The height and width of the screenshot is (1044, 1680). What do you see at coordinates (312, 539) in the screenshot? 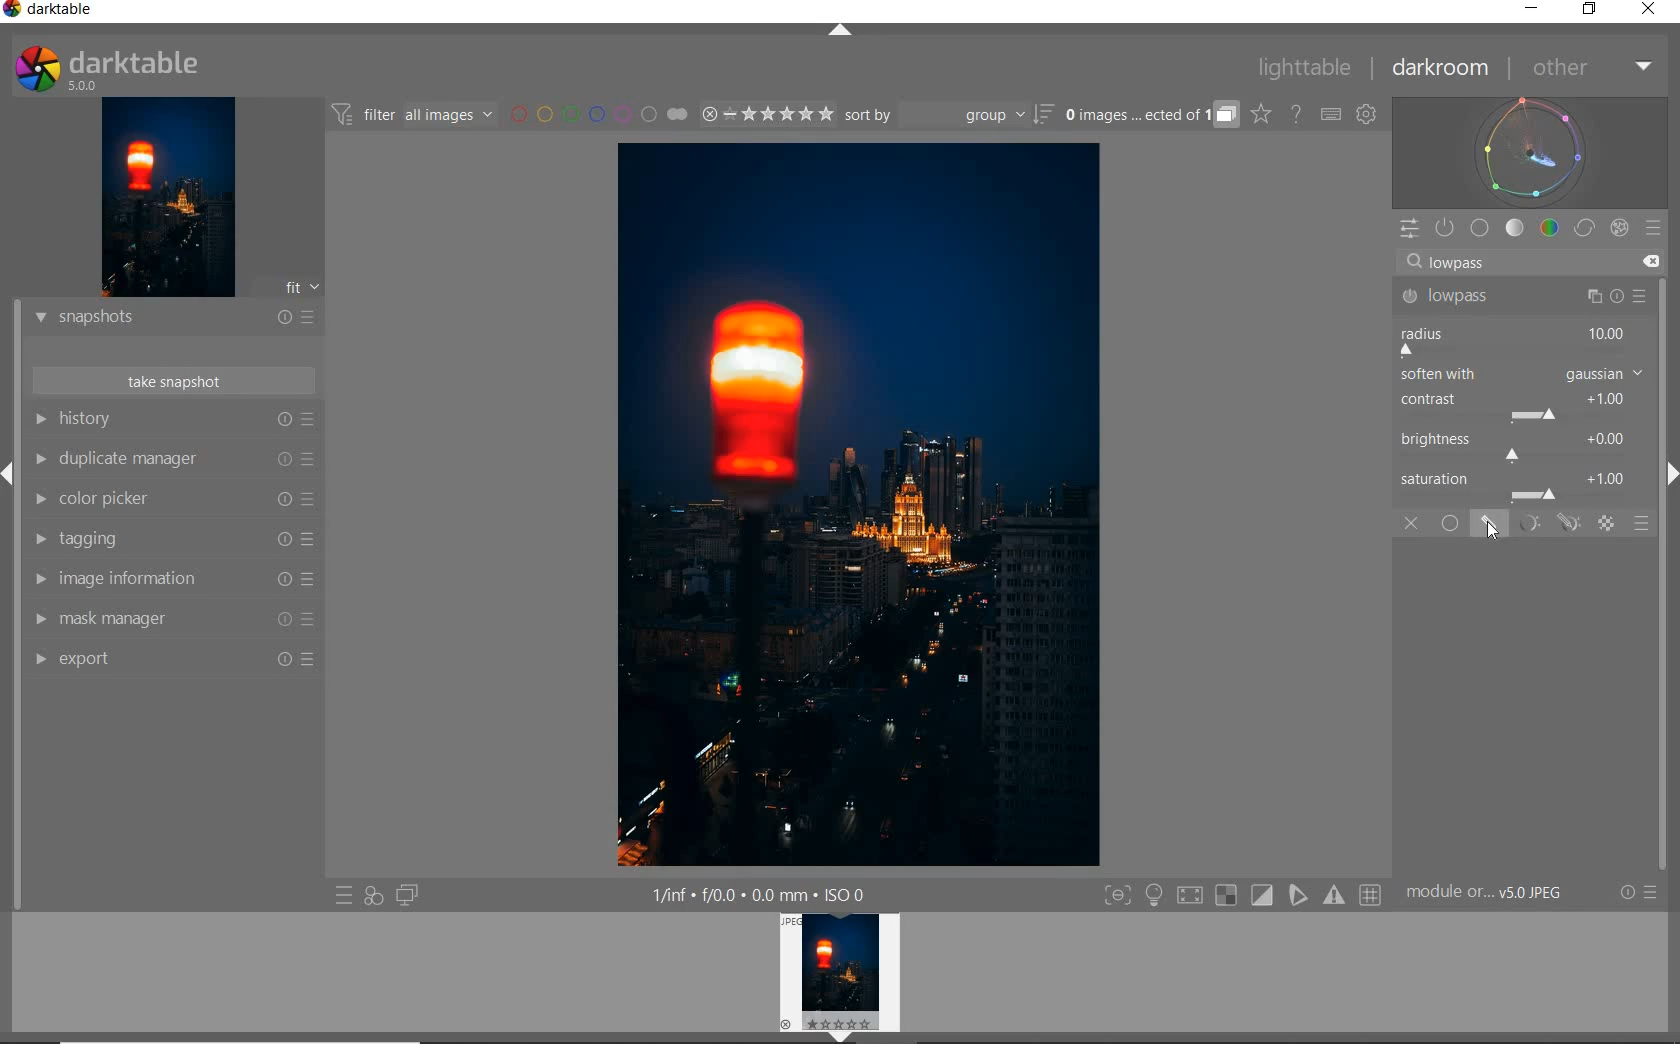
I see `Preset and reset` at bounding box center [312, 539].